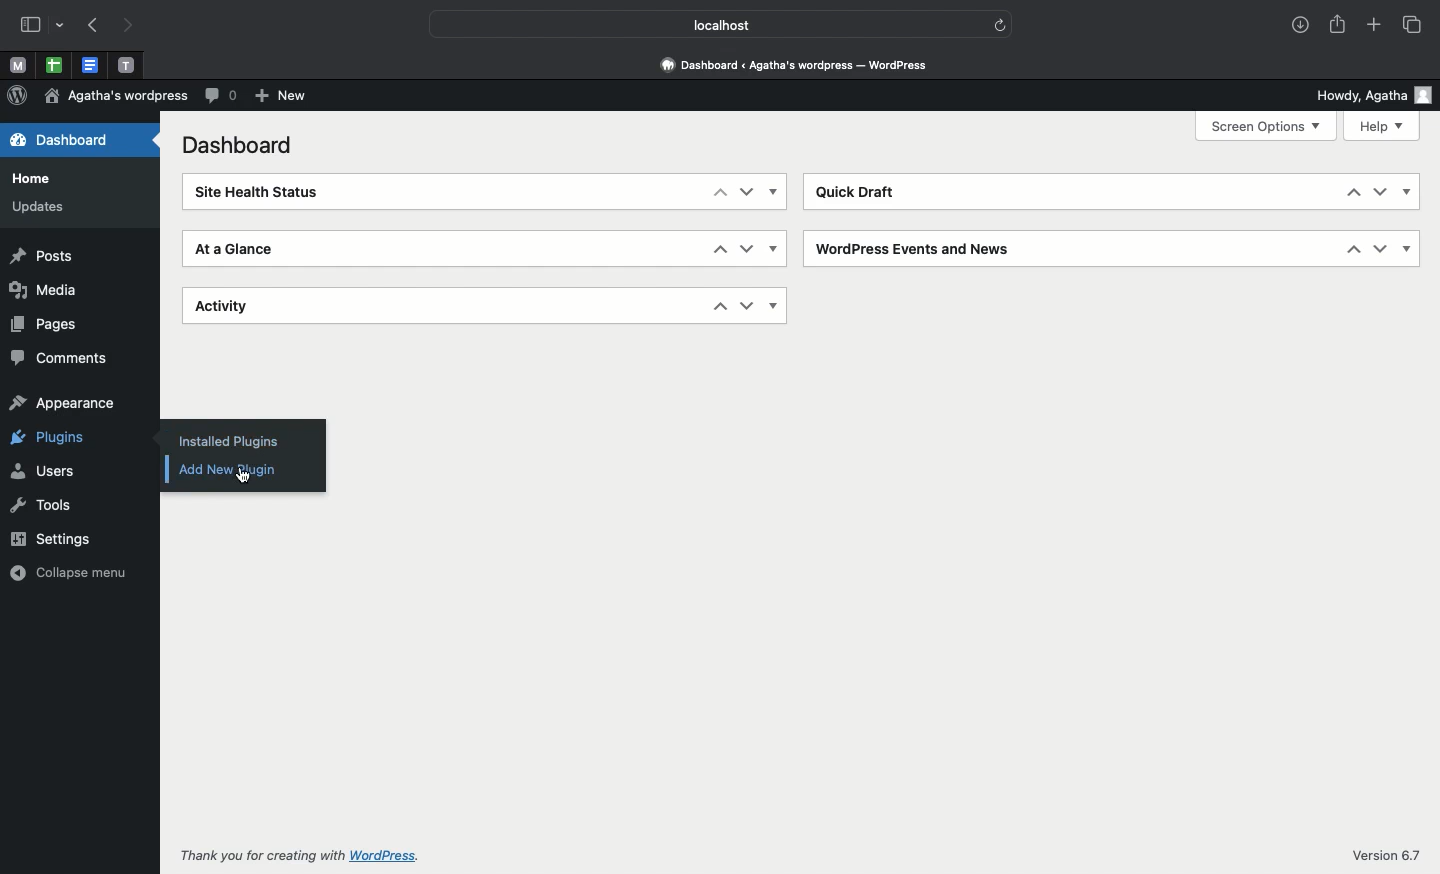 The width and height of the screenshot is (1440, 874). I want to click on Up, so click(1352, 250).